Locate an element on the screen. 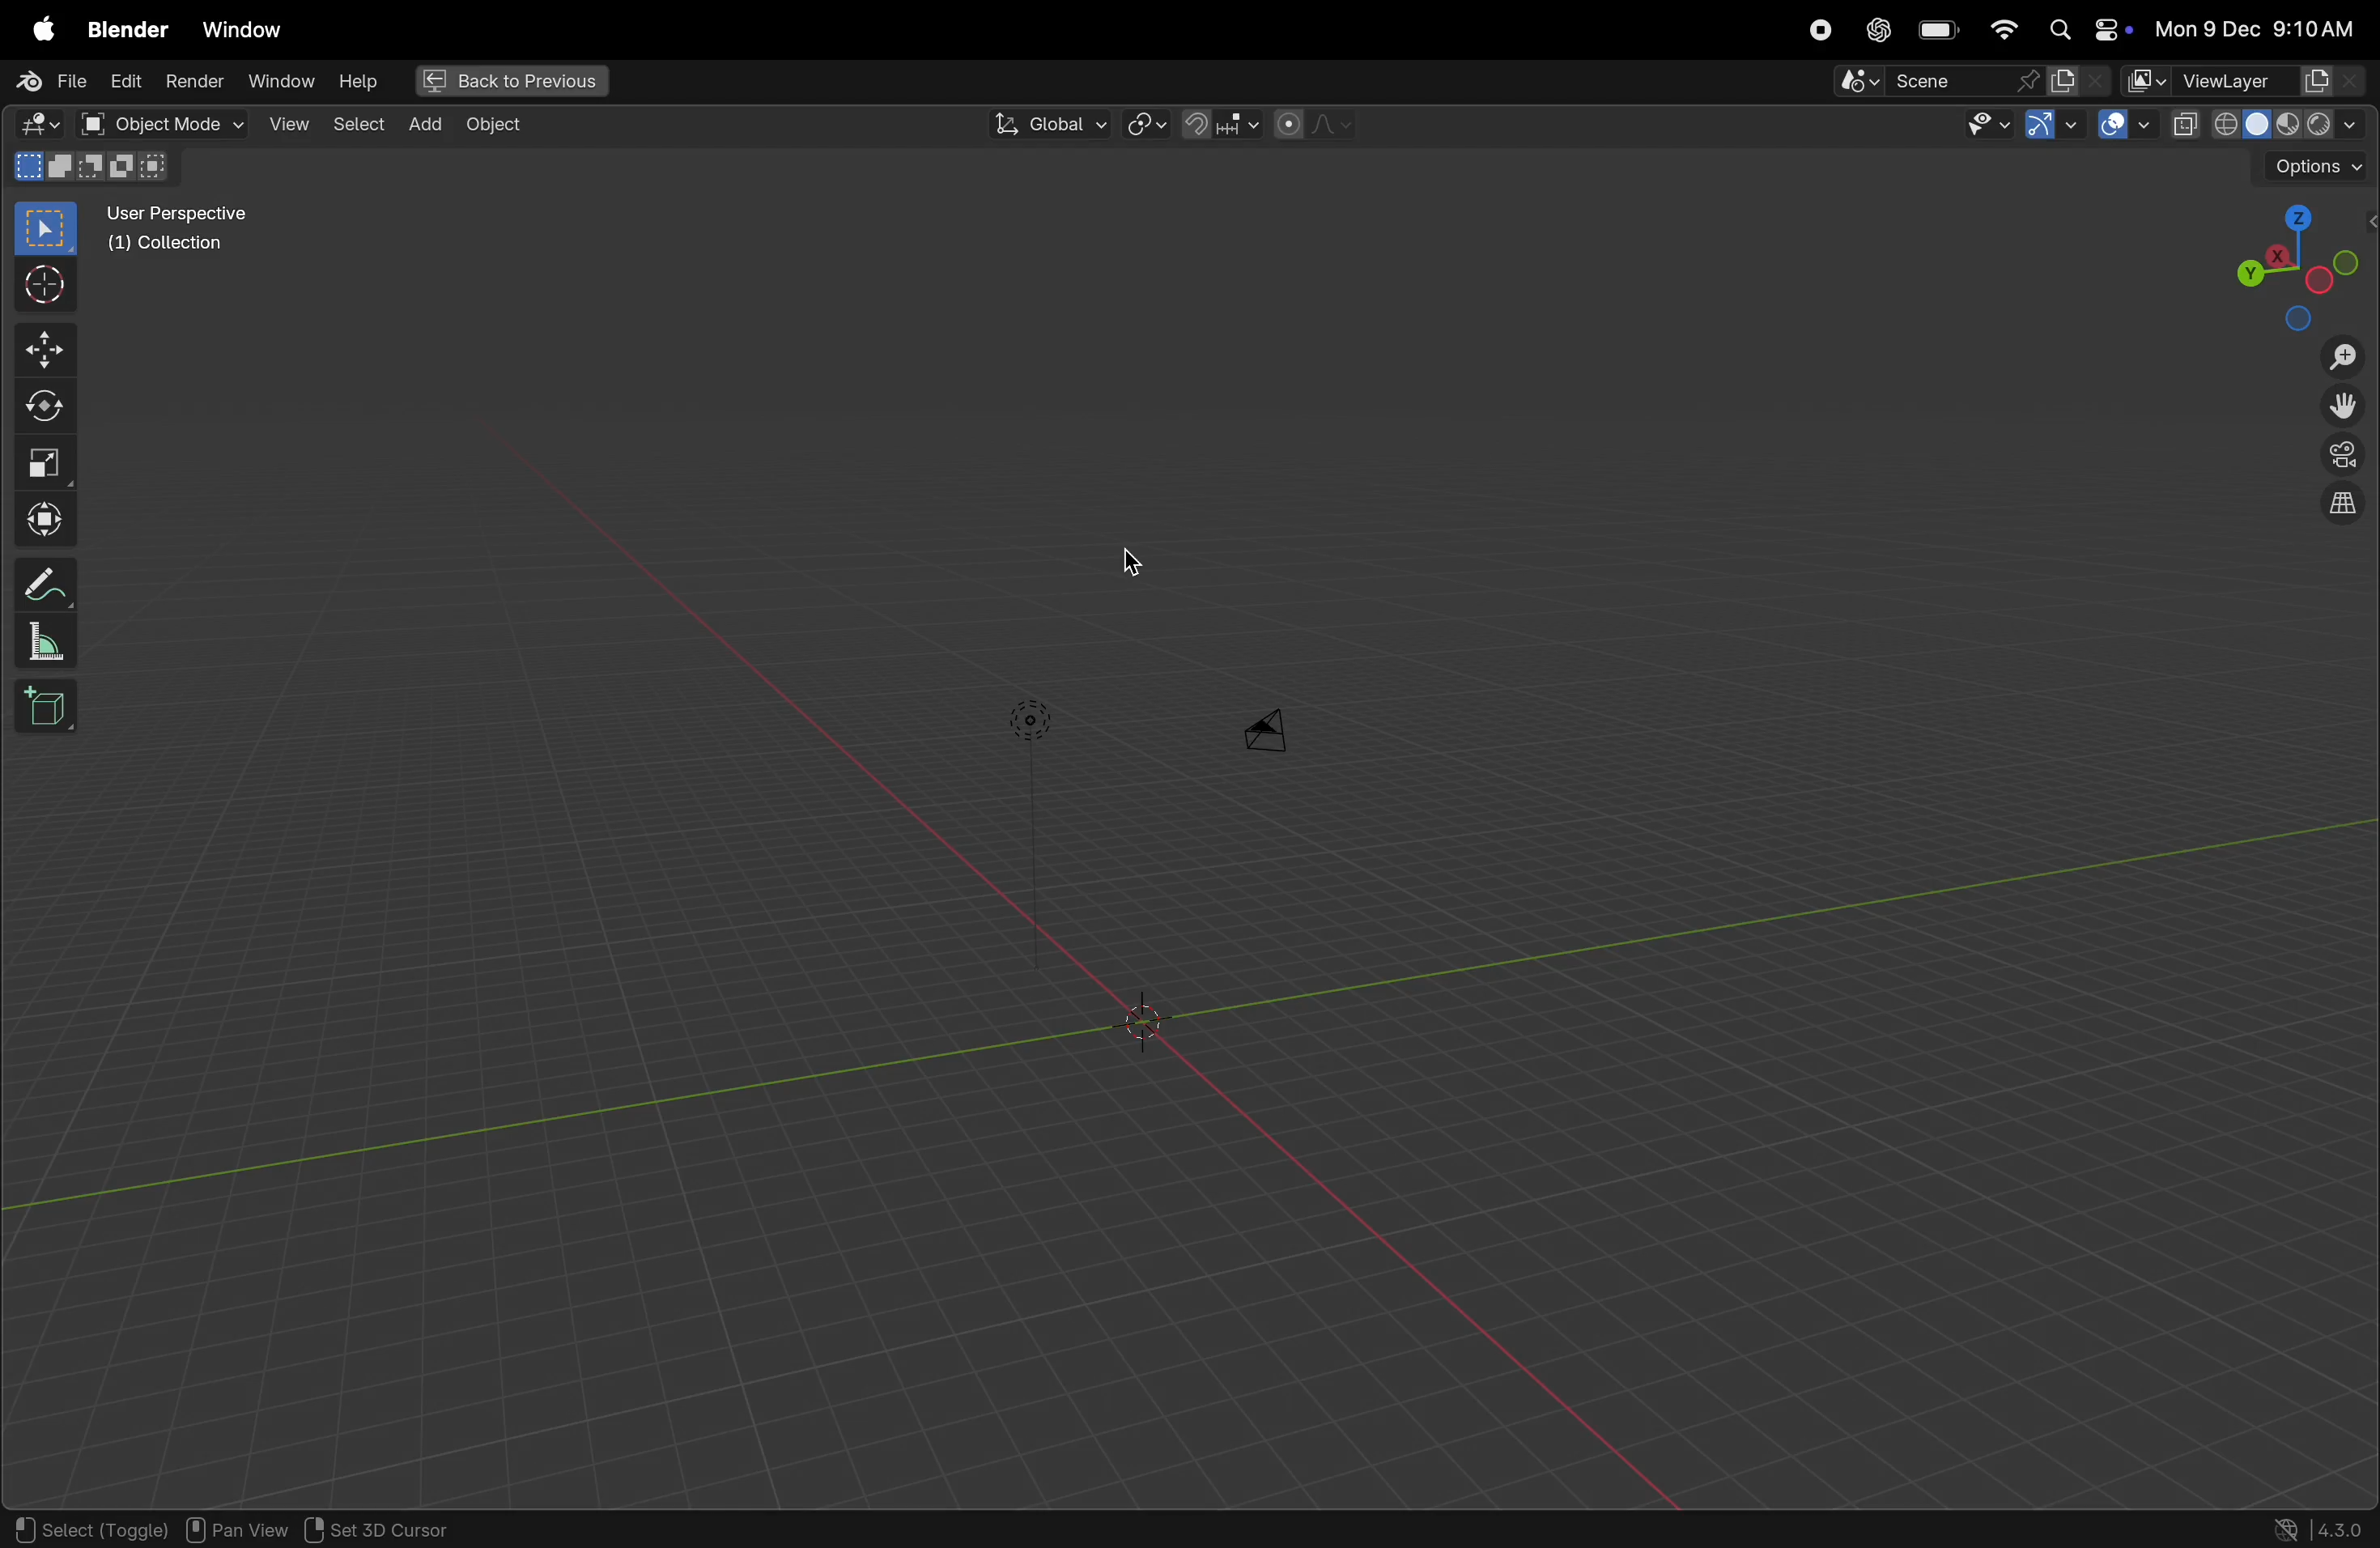 The height and width of the screenshot is (1548, 2380). wifi is located at coordinates (2003, 29).